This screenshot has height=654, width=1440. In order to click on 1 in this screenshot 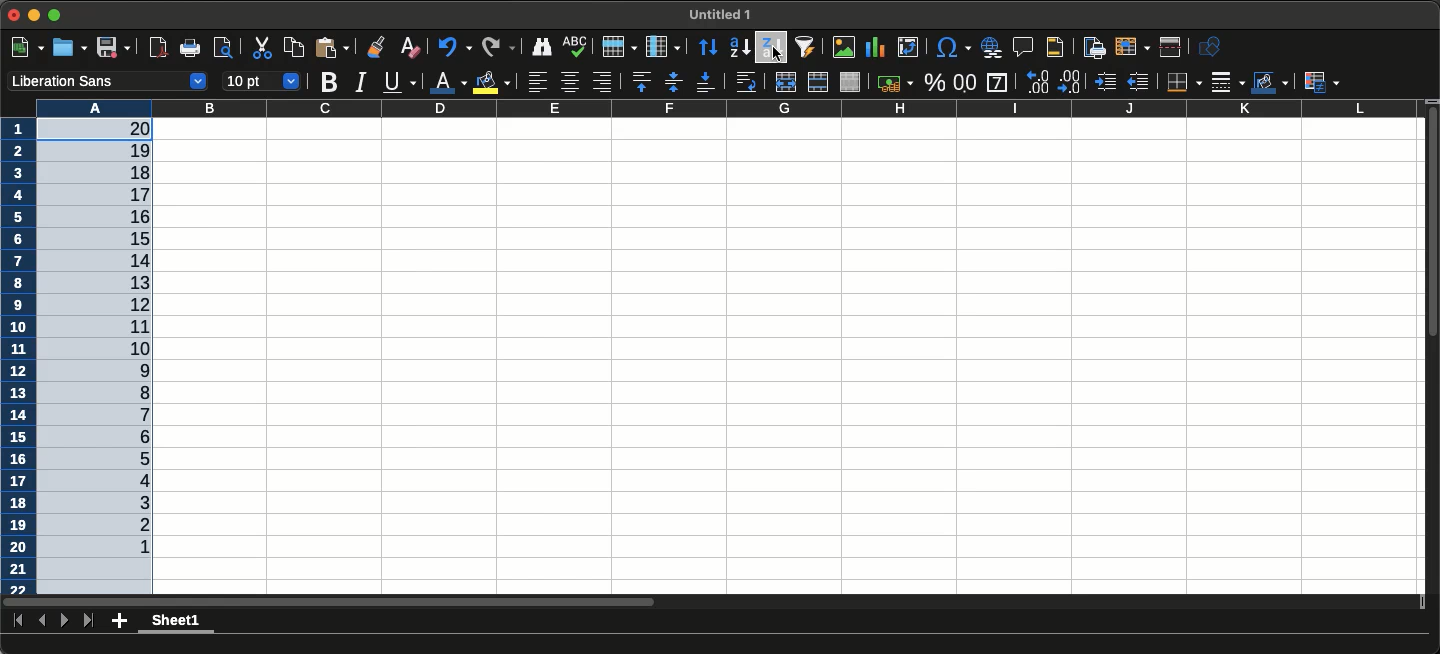, I will do `click(141, 549)`.